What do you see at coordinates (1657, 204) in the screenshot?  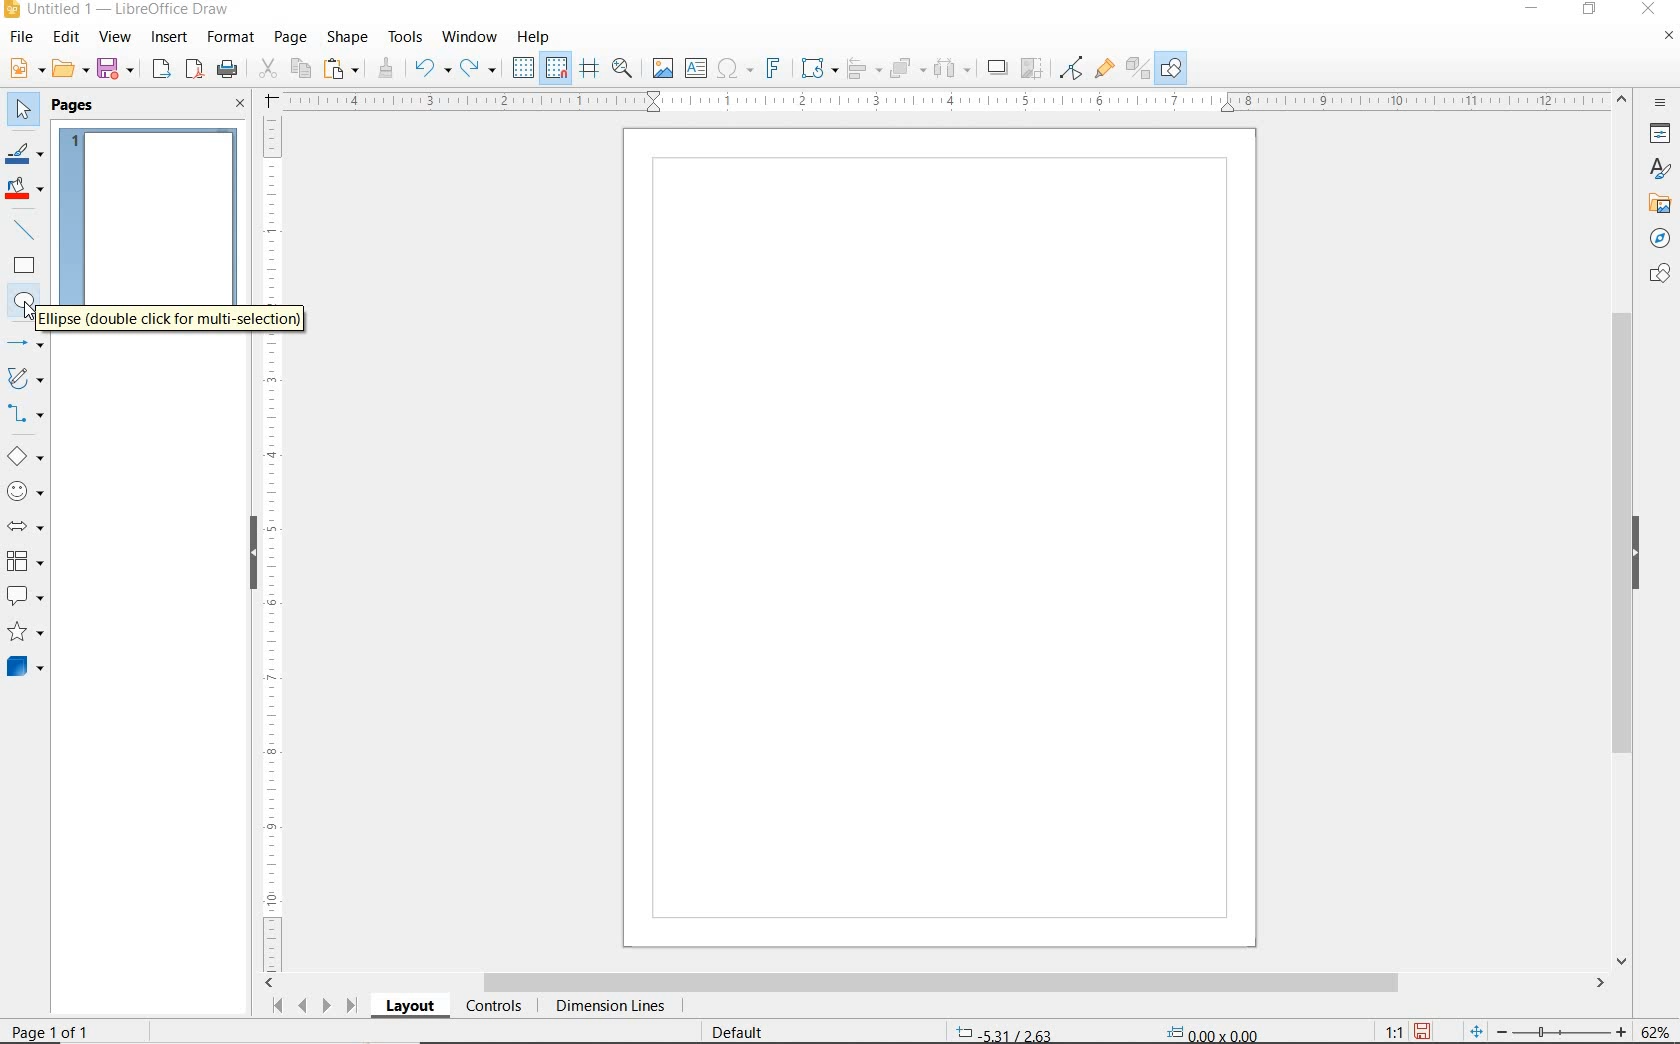 I see `GALLERY` at bounding box center [1657, 204].